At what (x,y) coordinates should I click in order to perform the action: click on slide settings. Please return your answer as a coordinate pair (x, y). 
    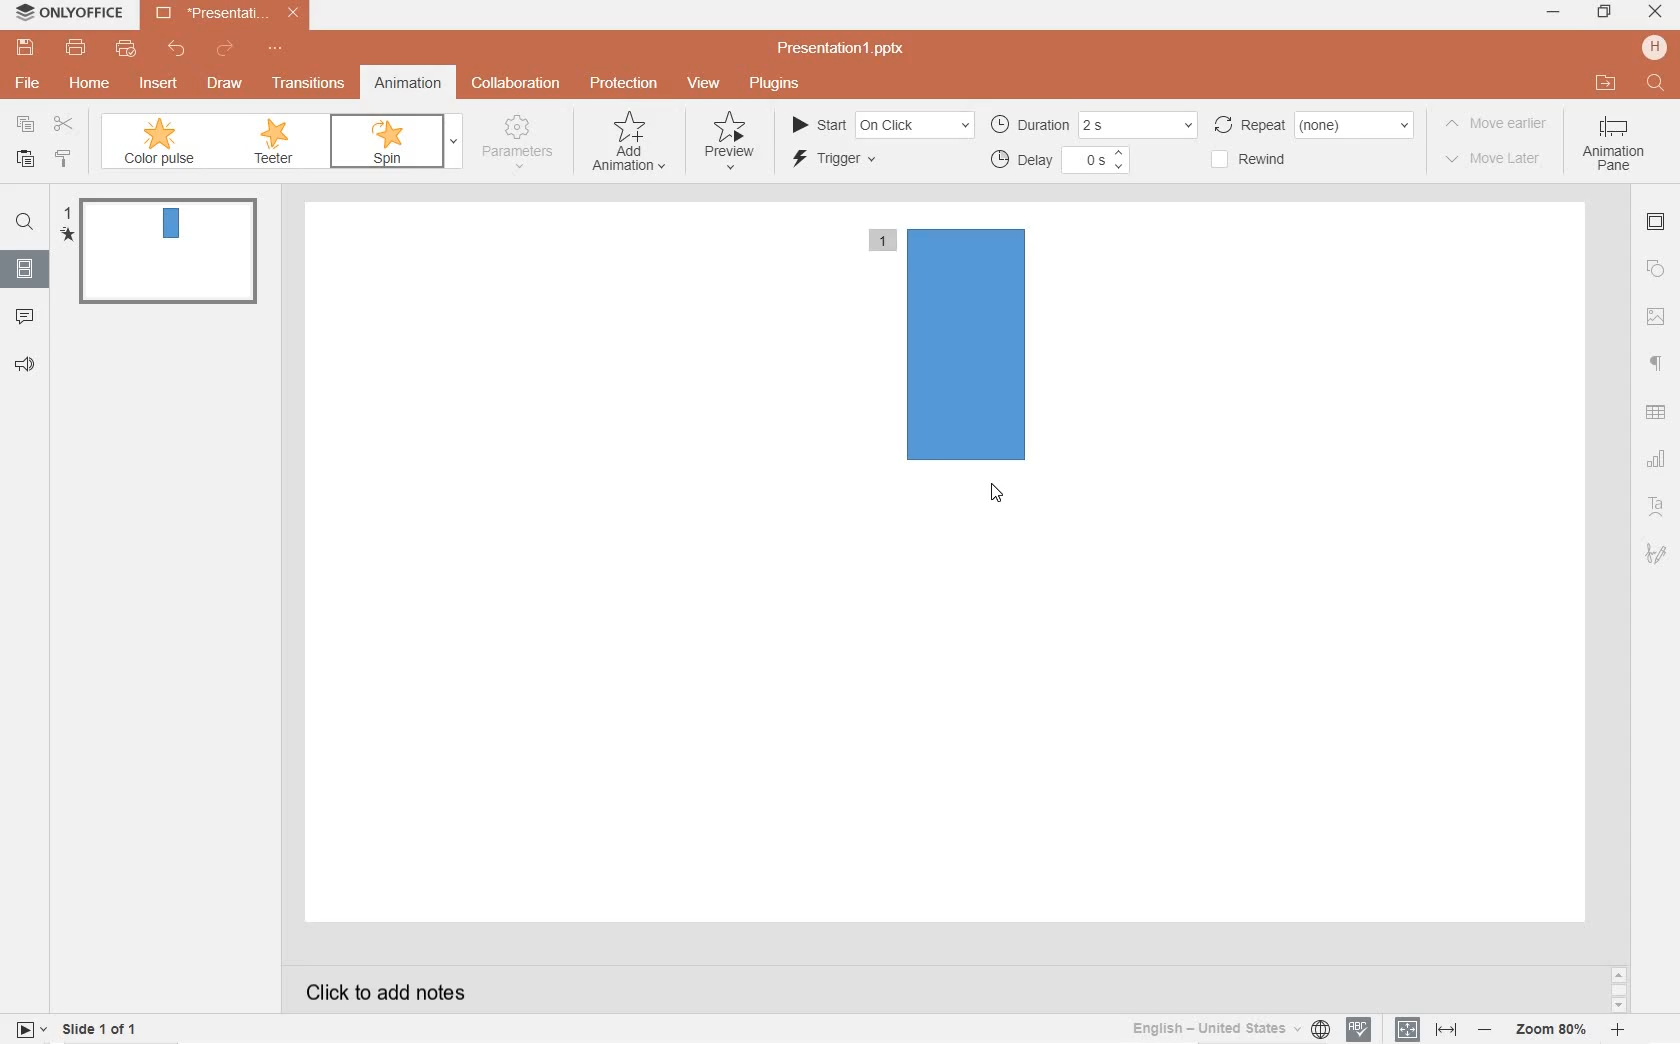
    Looking at the image, I should click on (1657, 224).